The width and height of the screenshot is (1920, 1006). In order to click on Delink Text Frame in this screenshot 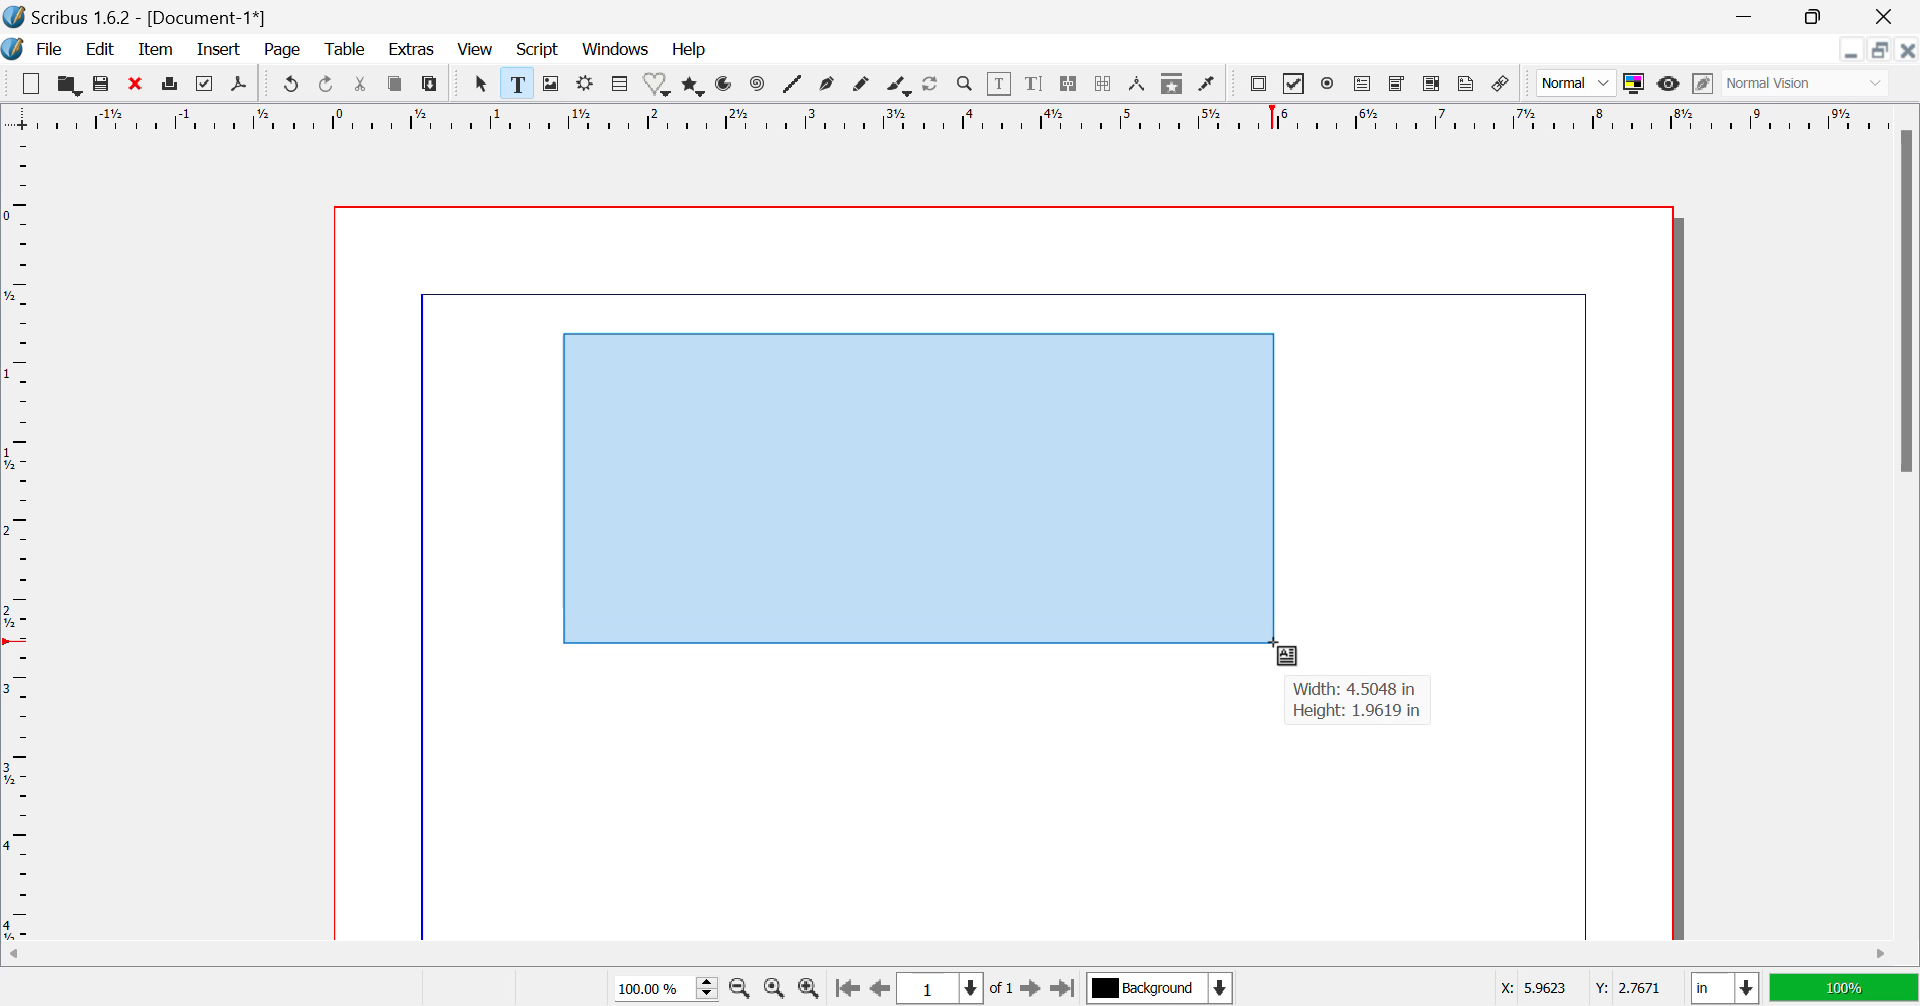, I will do `click(1103, 86)`.